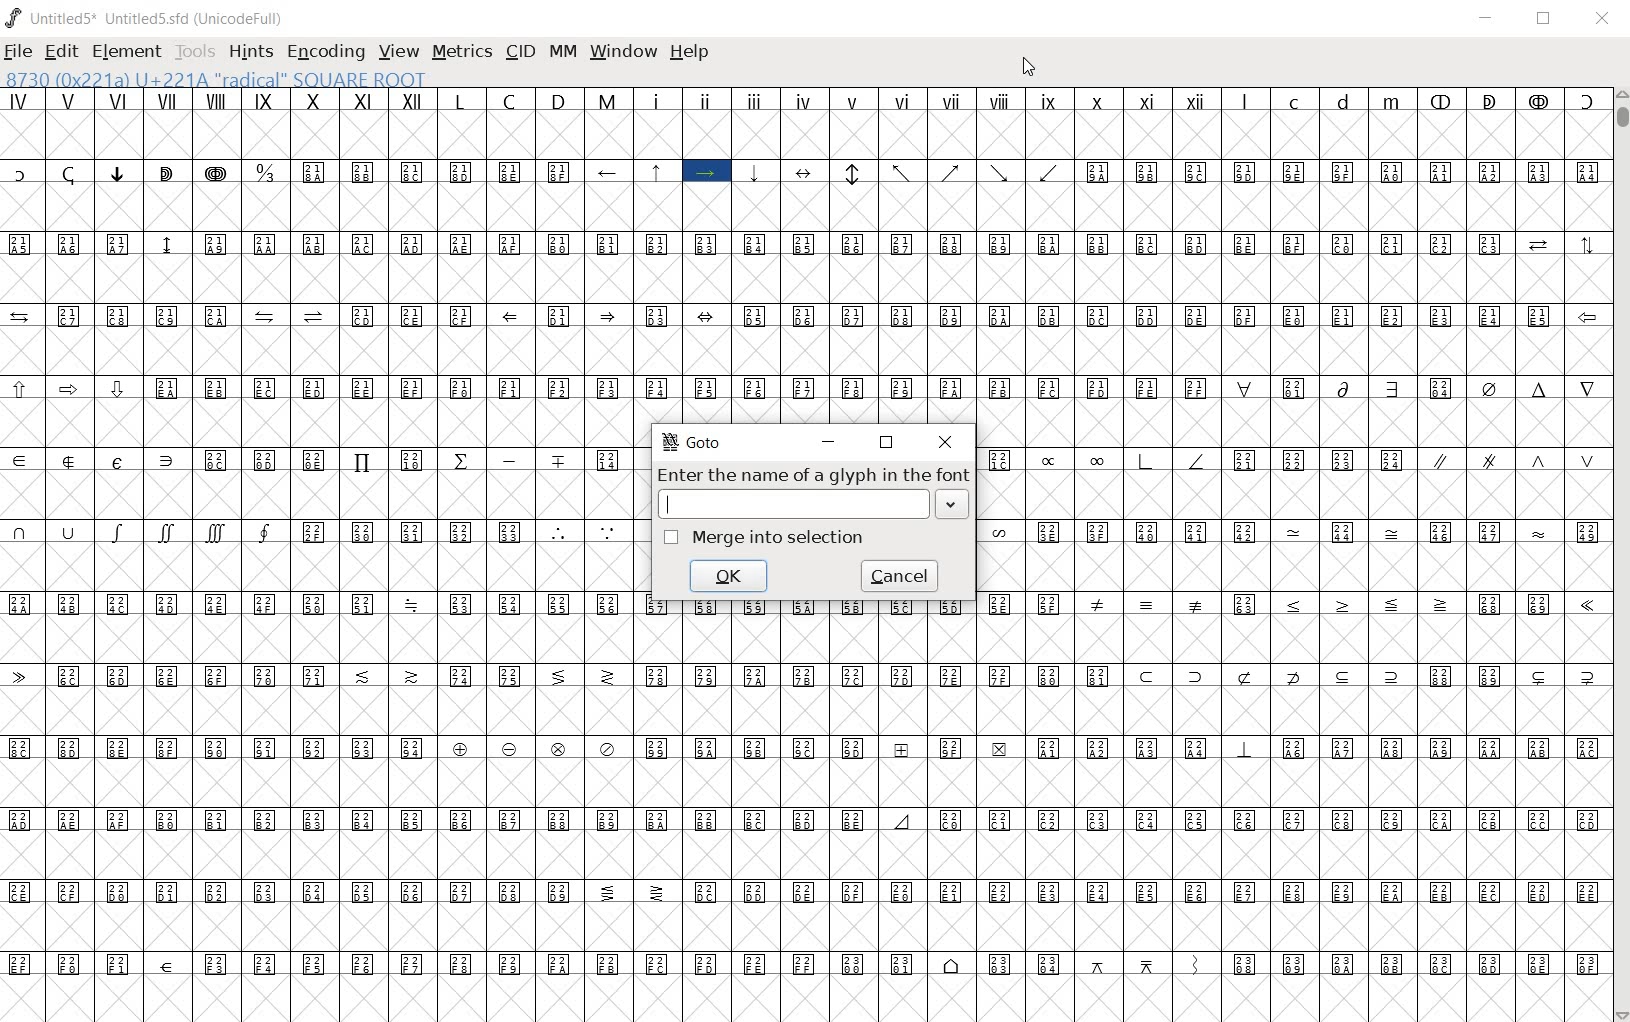  Describe the element at coordinates (324, 50) in the screenshot. I see `ENCODING` at that location.